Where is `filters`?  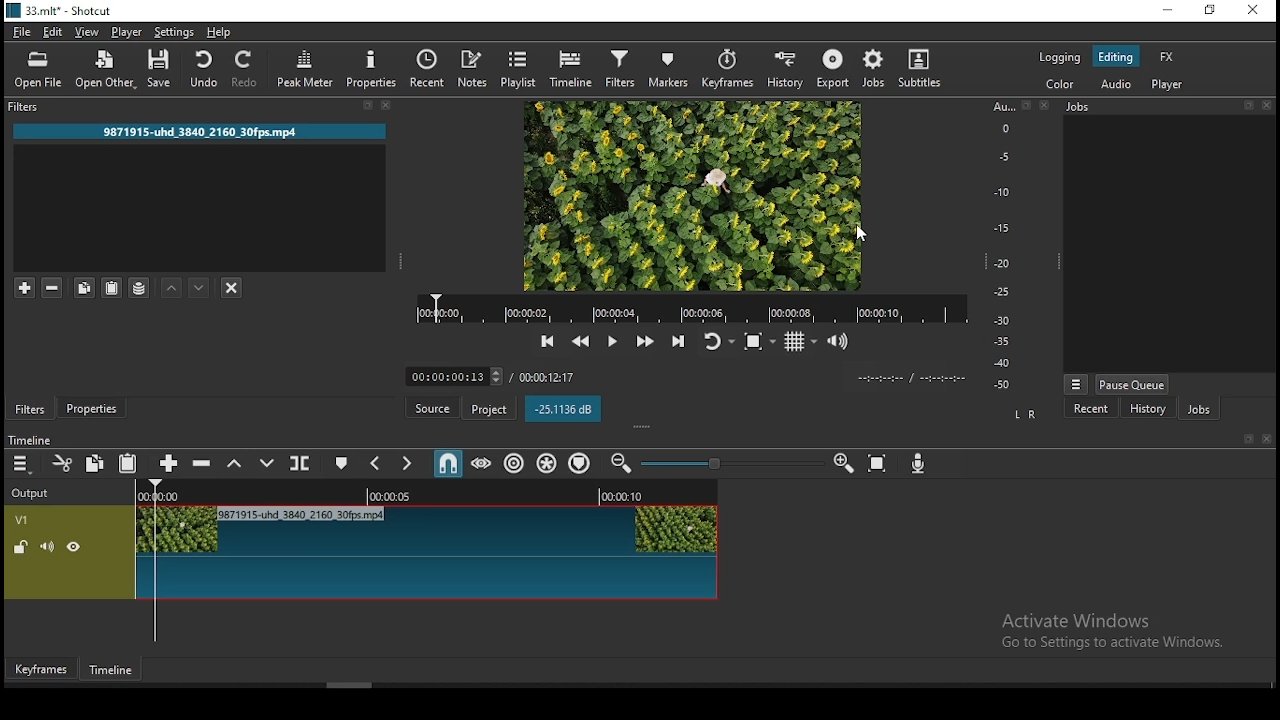 filters is located at coordinates (27, 409).